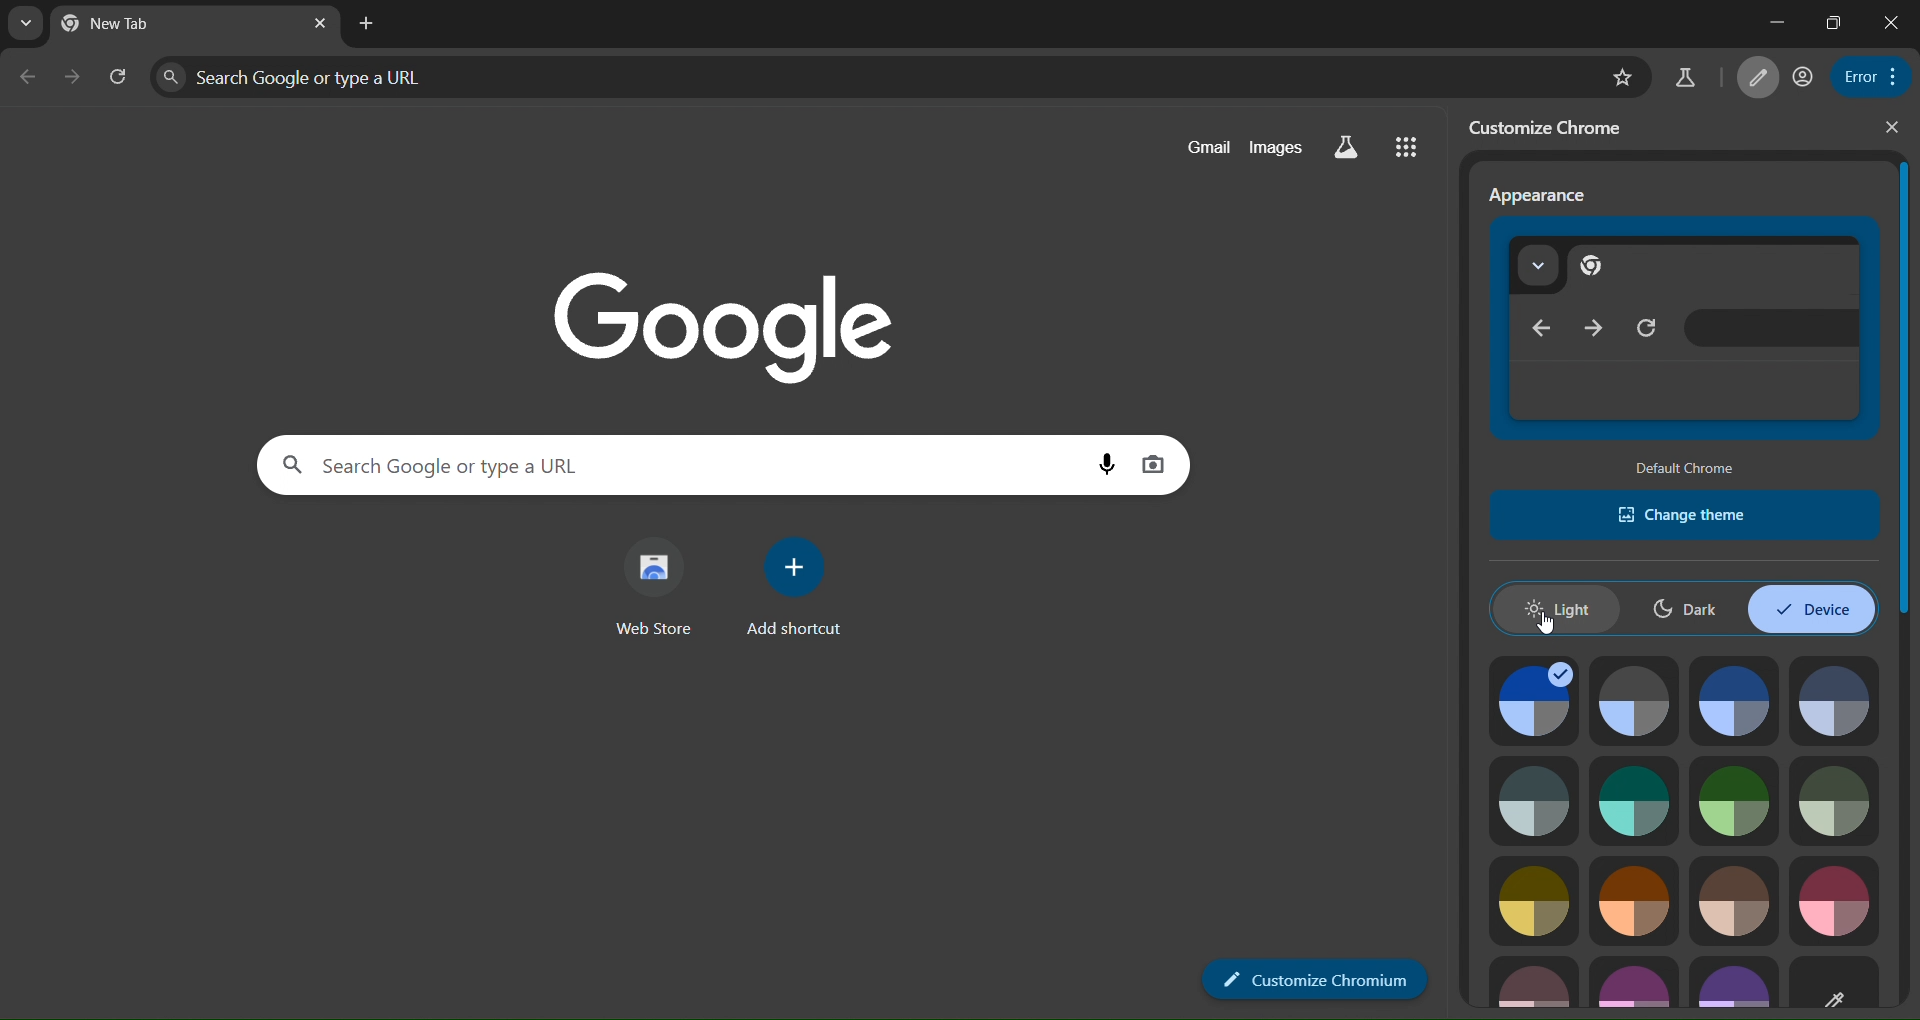 The image size is (1920, 1020). Describe the element at coordinates (1690, 332) in the screenshot. I see `appearance preview` at that location.